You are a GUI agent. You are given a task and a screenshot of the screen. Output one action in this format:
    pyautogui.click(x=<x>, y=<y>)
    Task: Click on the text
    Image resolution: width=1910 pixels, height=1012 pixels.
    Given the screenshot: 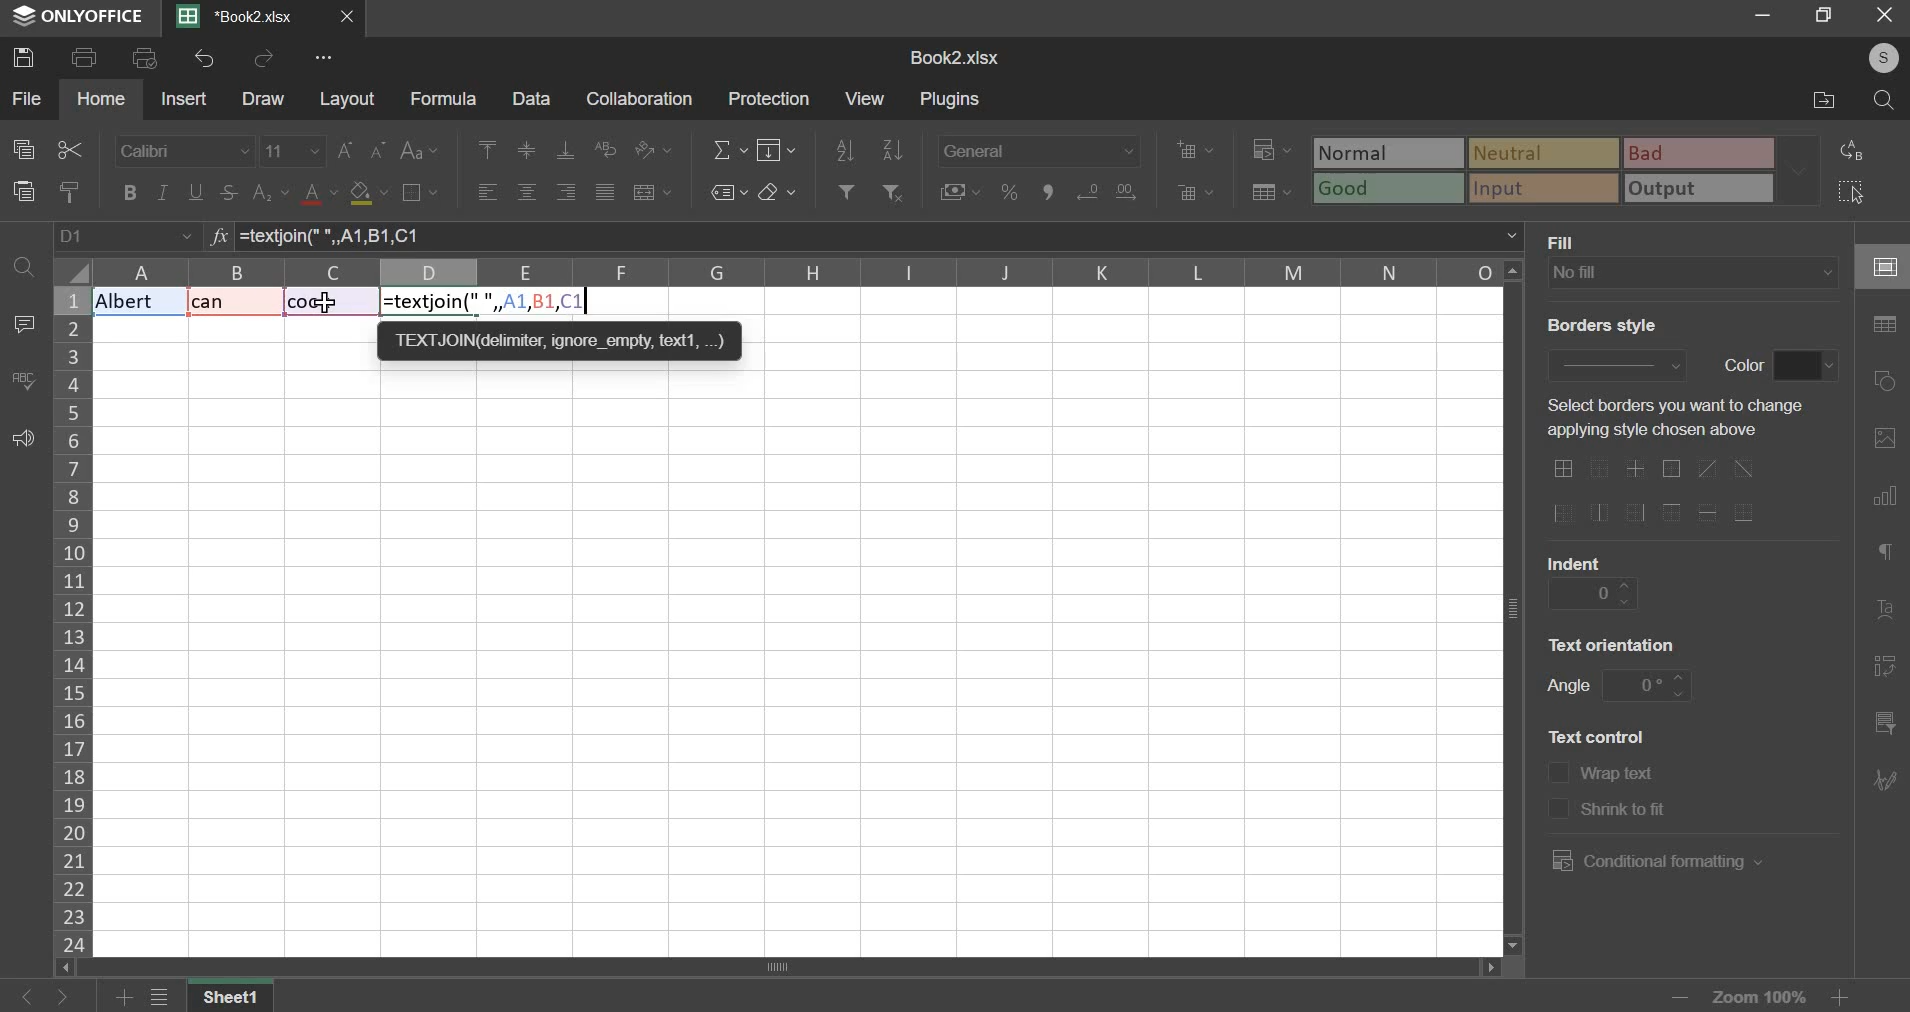 What is the action you would take?
    pyautogui.click(x=1575, y=560)
    